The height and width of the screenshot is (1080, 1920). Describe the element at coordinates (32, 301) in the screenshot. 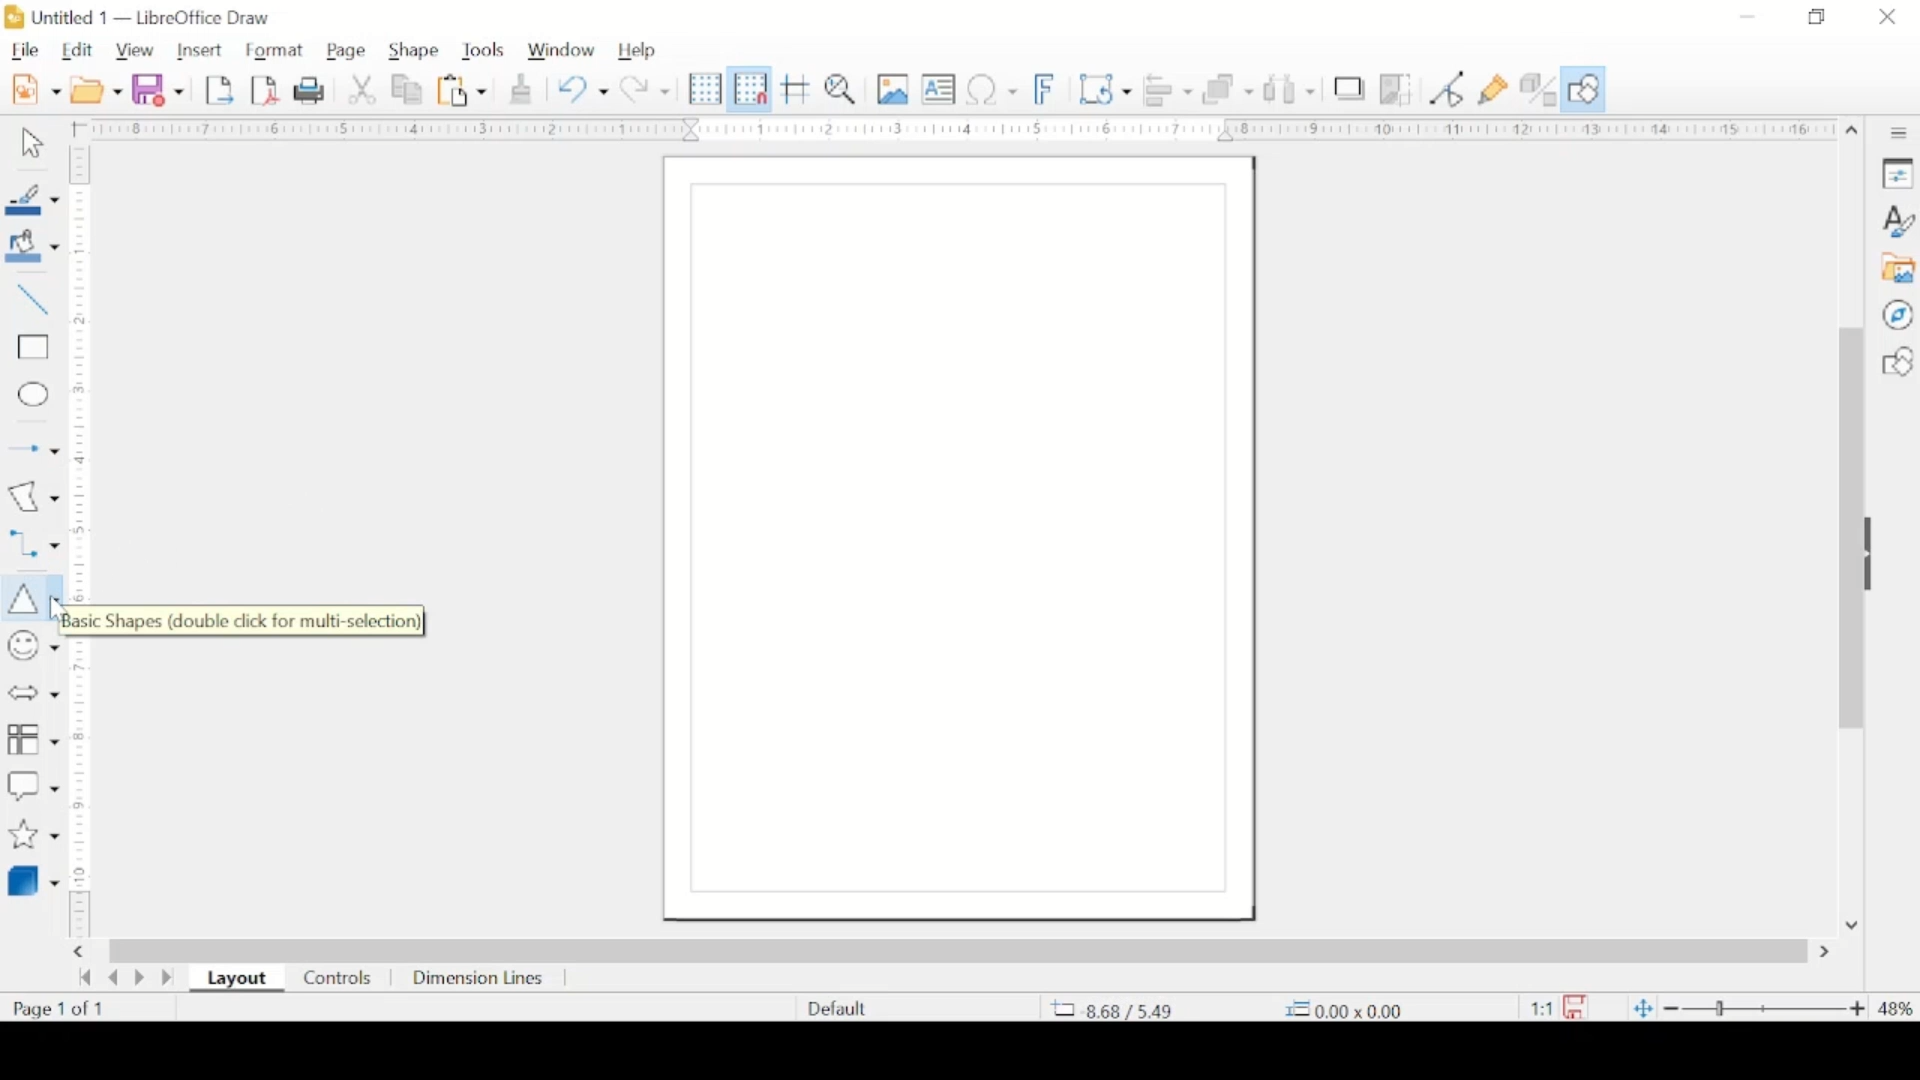

I see `insert line` at that location.